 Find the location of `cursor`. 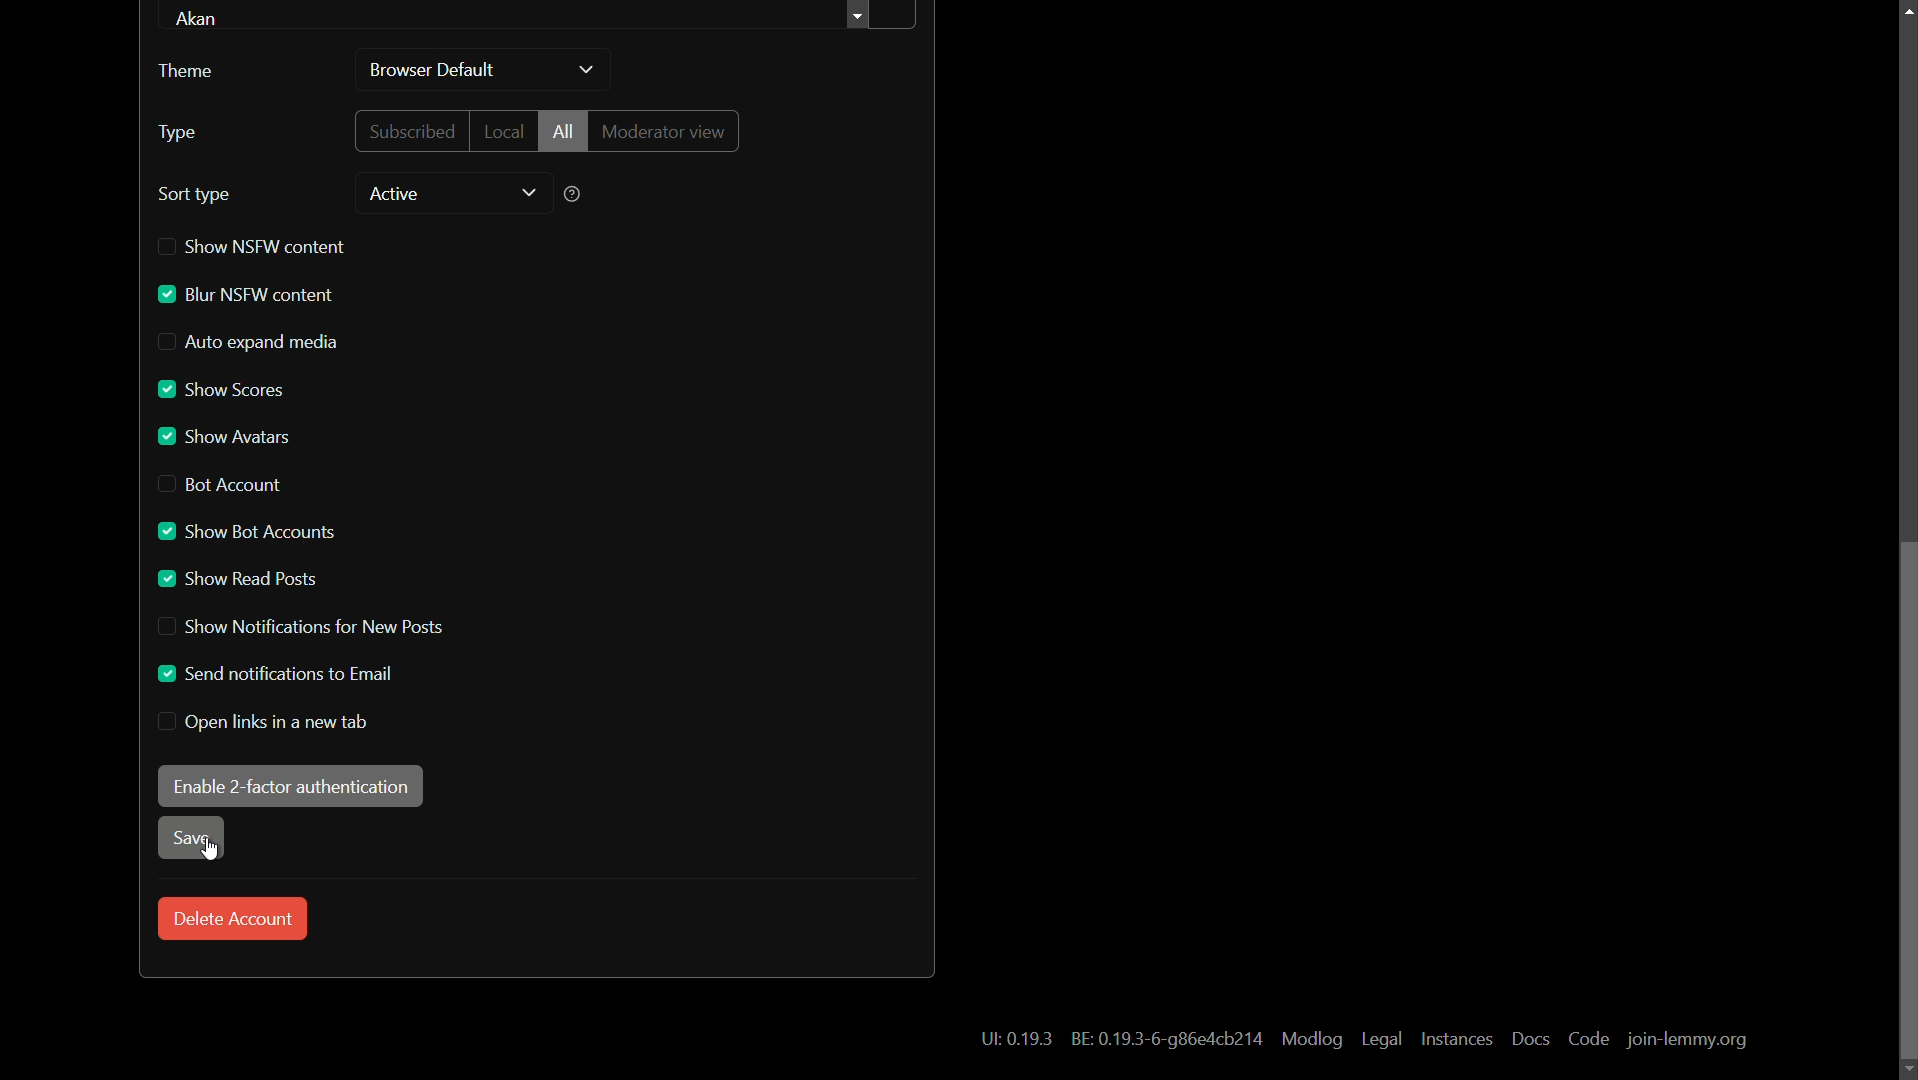

cursor is located at coordinates (210, 851).